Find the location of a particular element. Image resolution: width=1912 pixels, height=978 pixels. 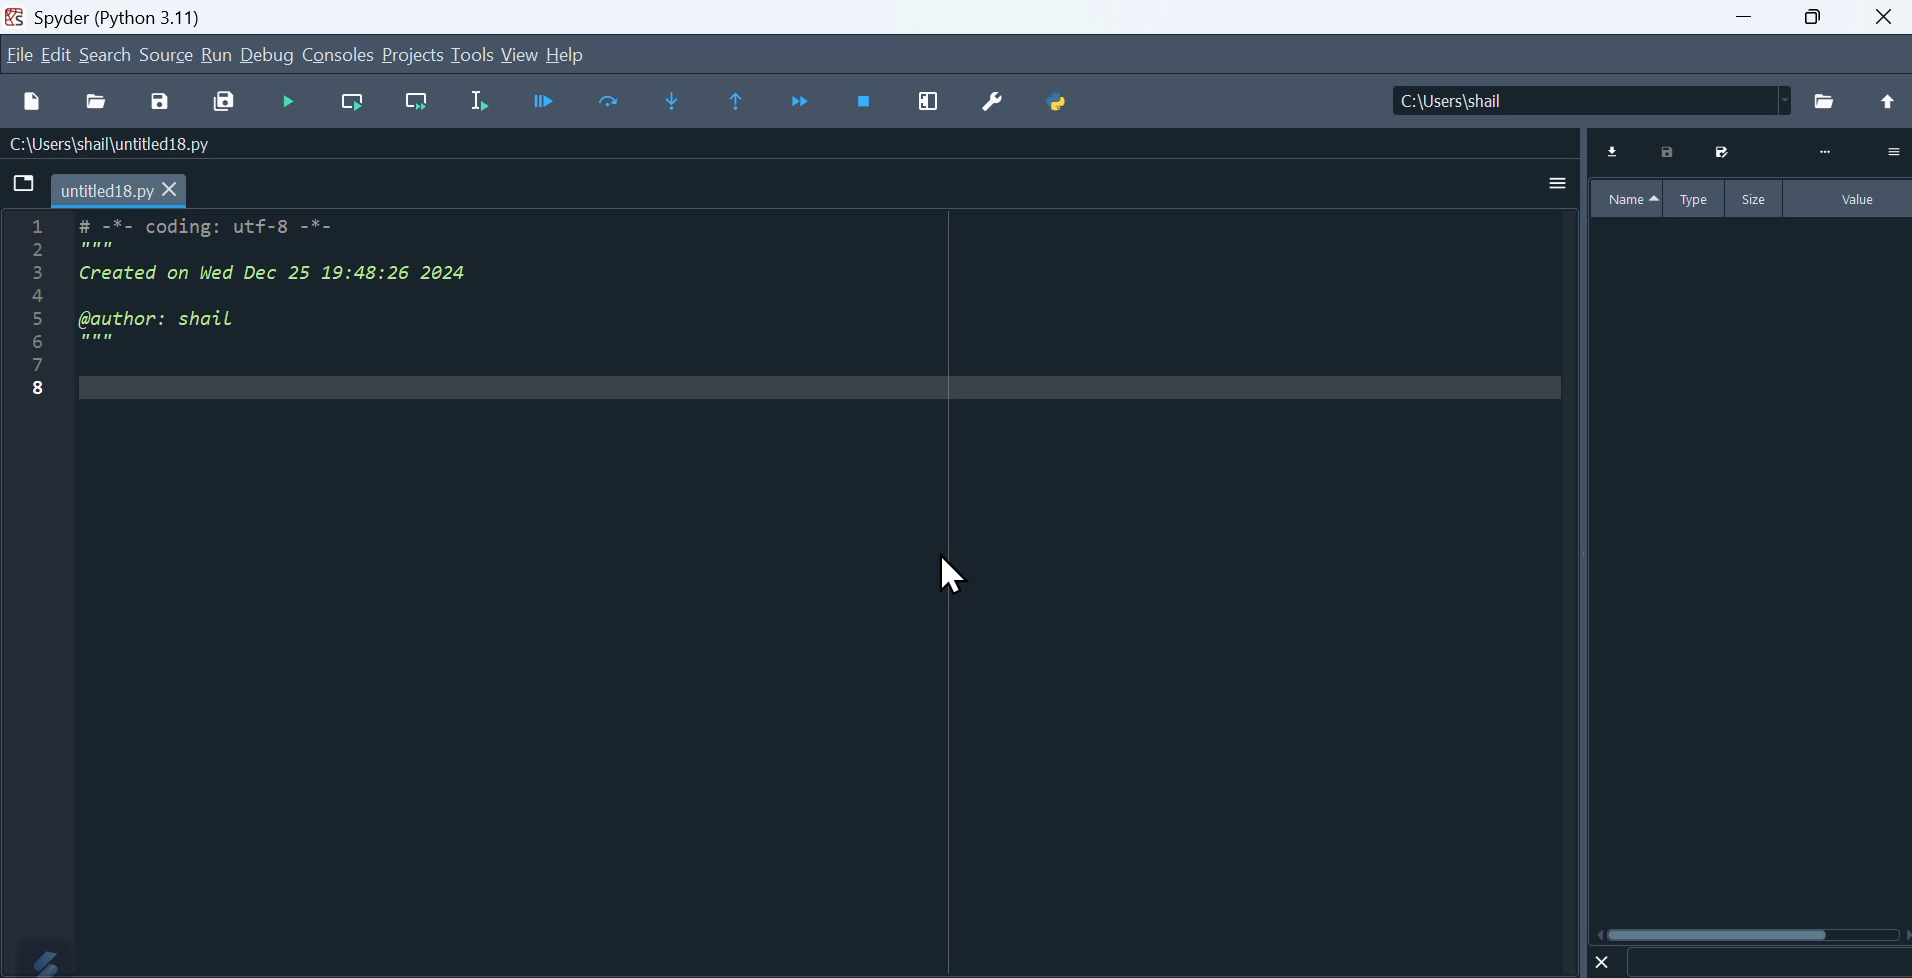

File is located at coordinates (25, 184).